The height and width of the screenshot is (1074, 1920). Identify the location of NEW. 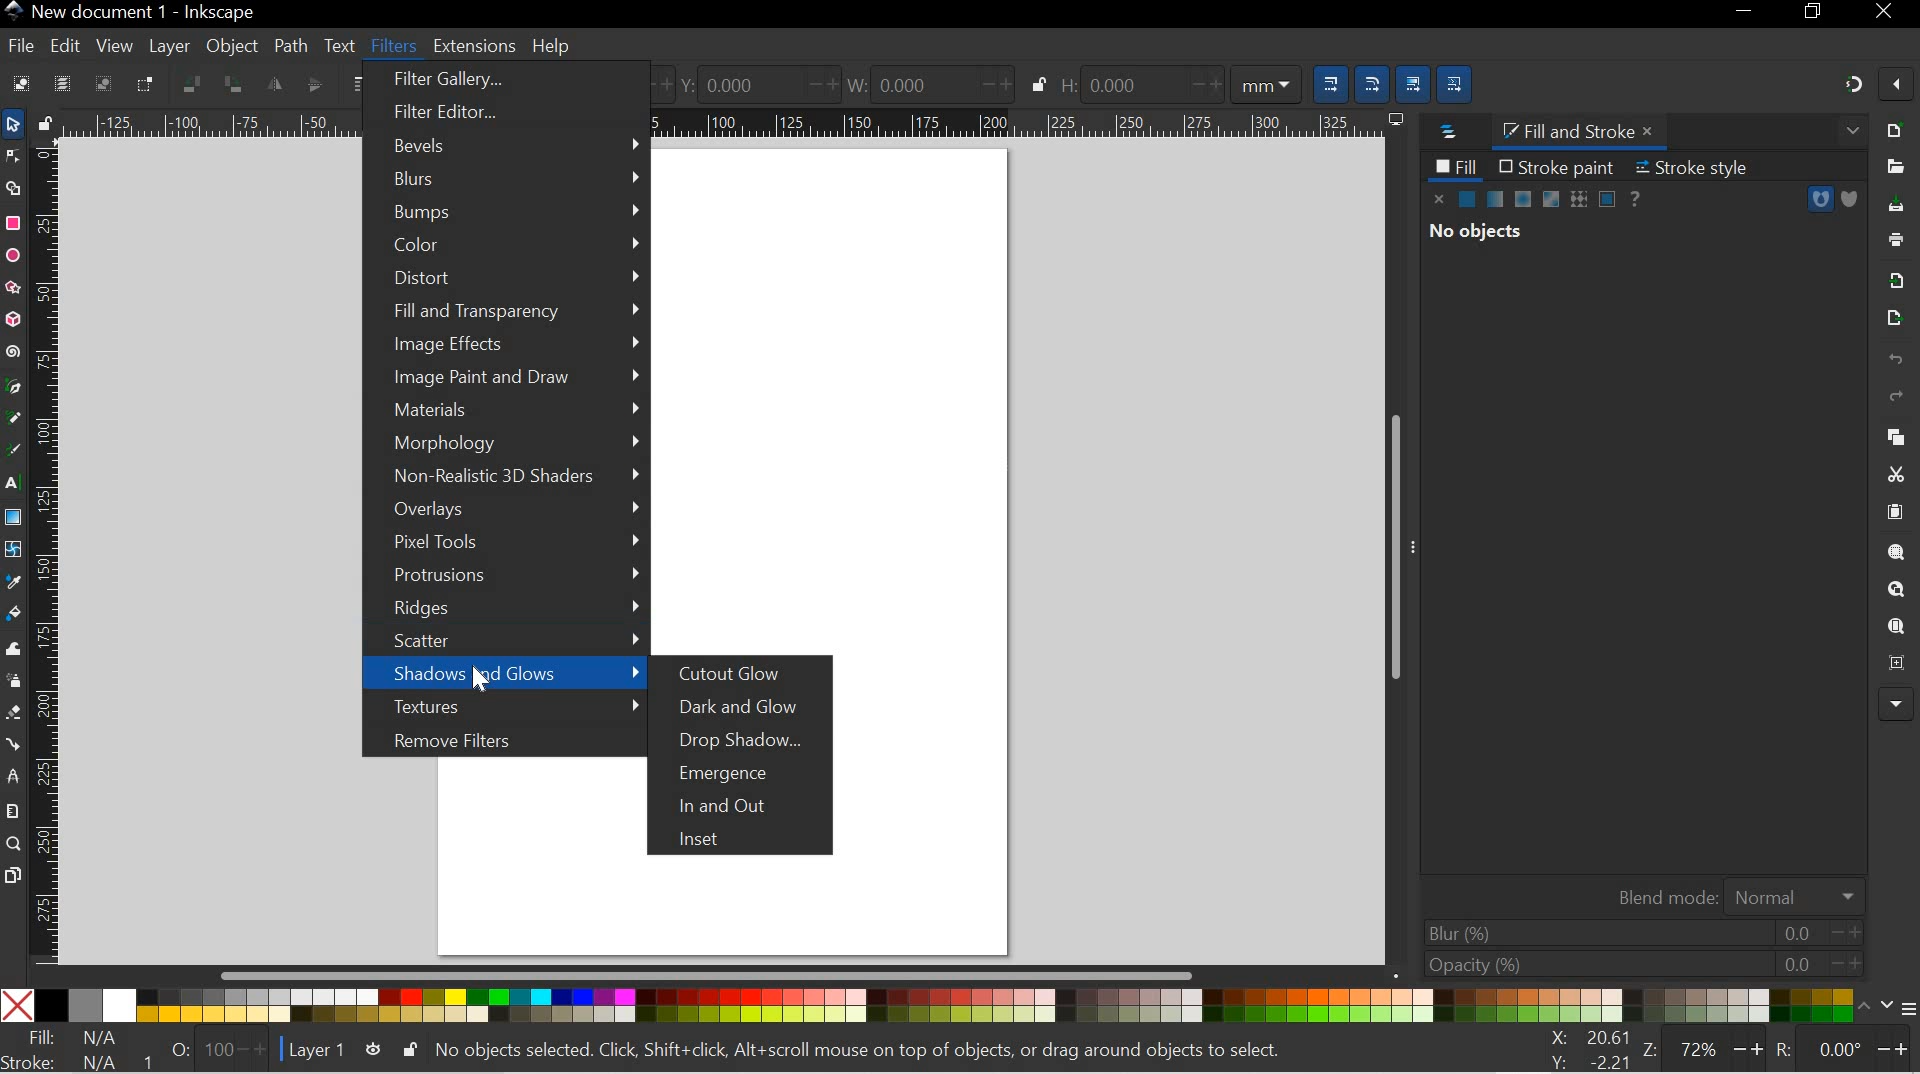
(1896, 129).